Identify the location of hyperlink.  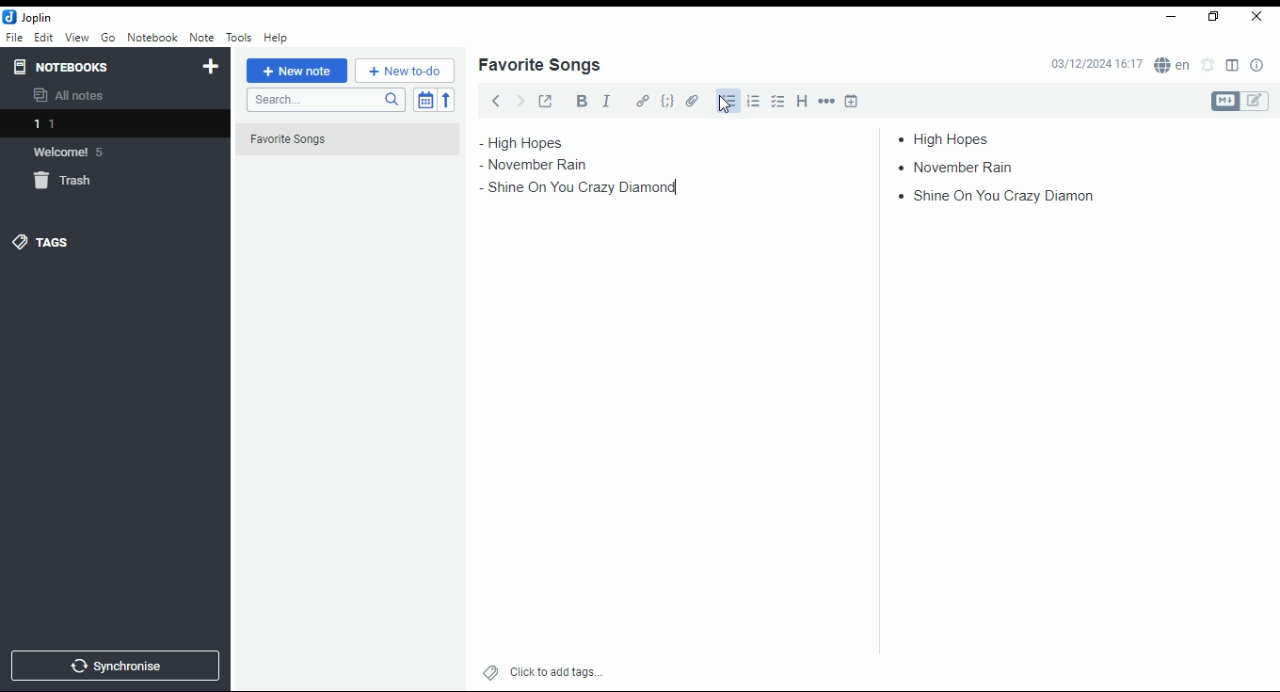
(643, 100).